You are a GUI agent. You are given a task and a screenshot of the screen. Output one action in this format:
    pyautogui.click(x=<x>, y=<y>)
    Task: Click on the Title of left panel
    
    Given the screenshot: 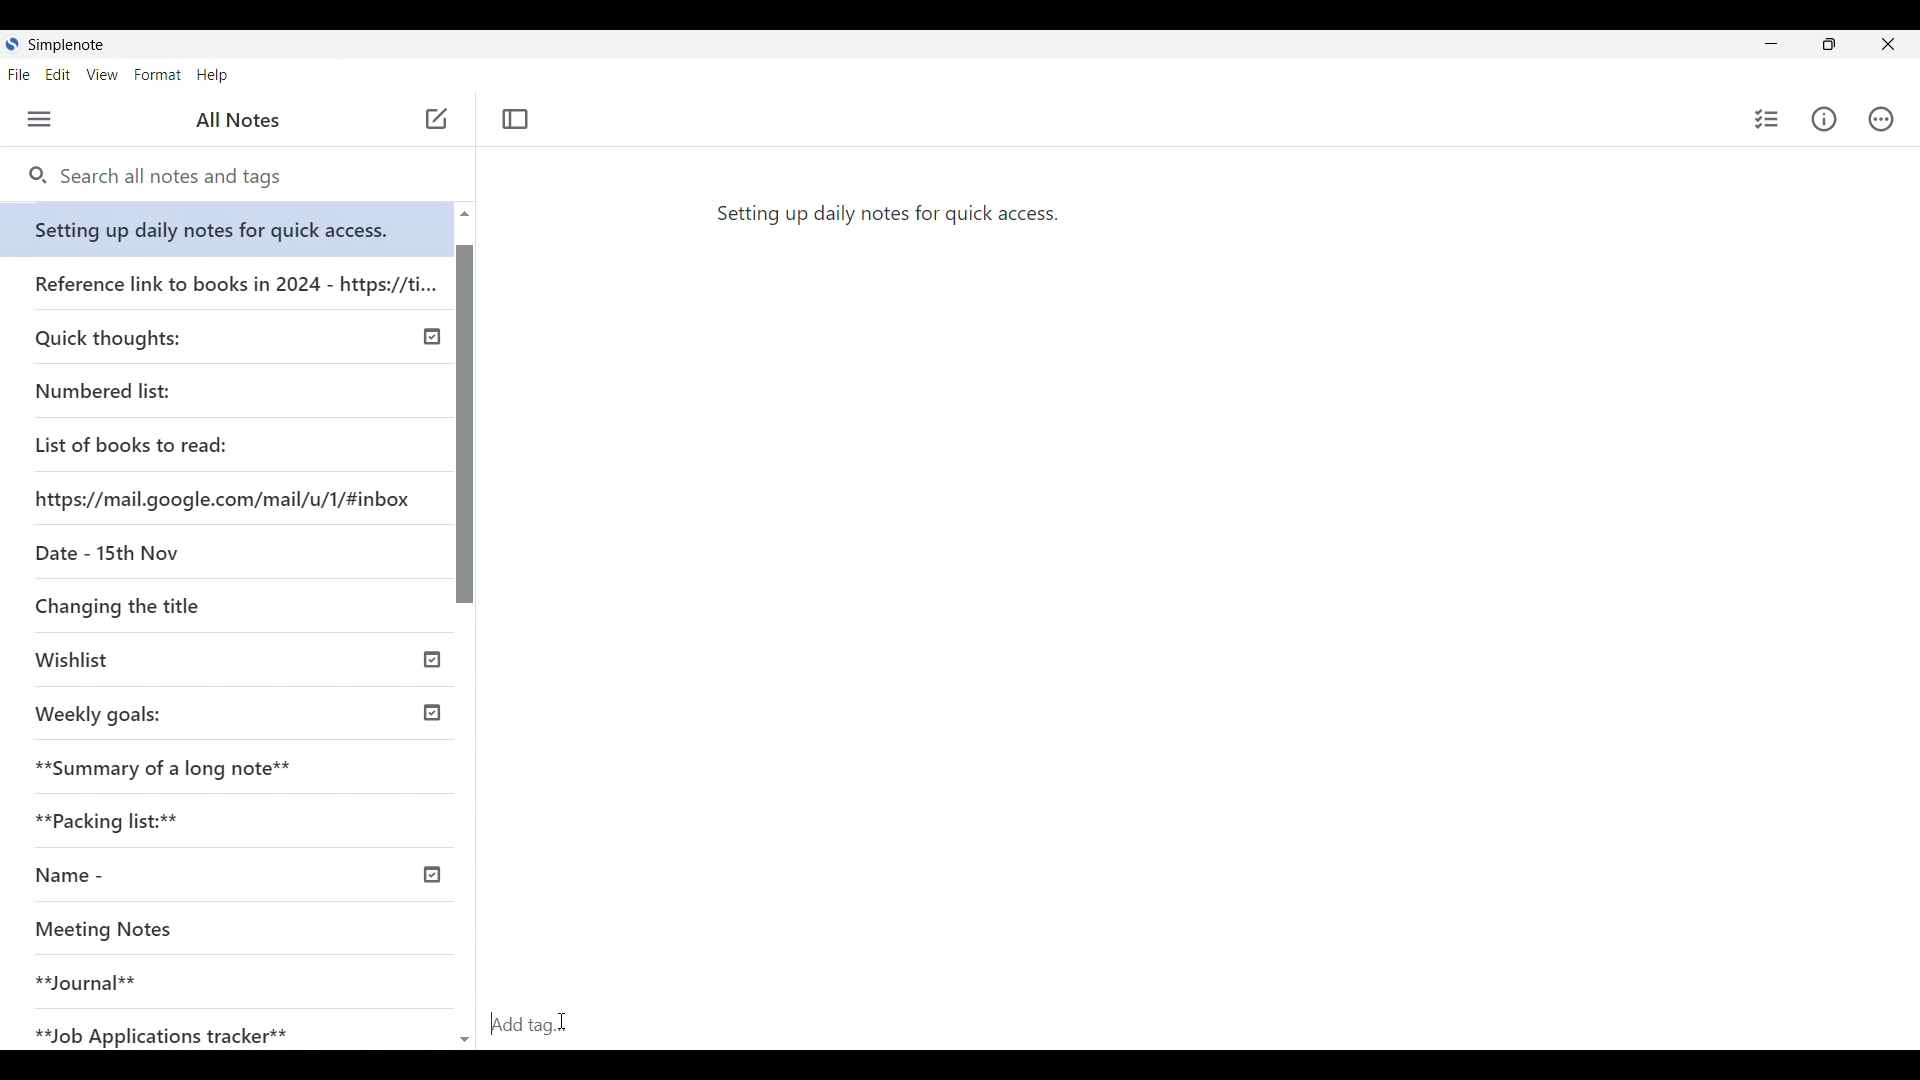 What is the action you would take?
    pyautogui.click(x=238, y=120)
    